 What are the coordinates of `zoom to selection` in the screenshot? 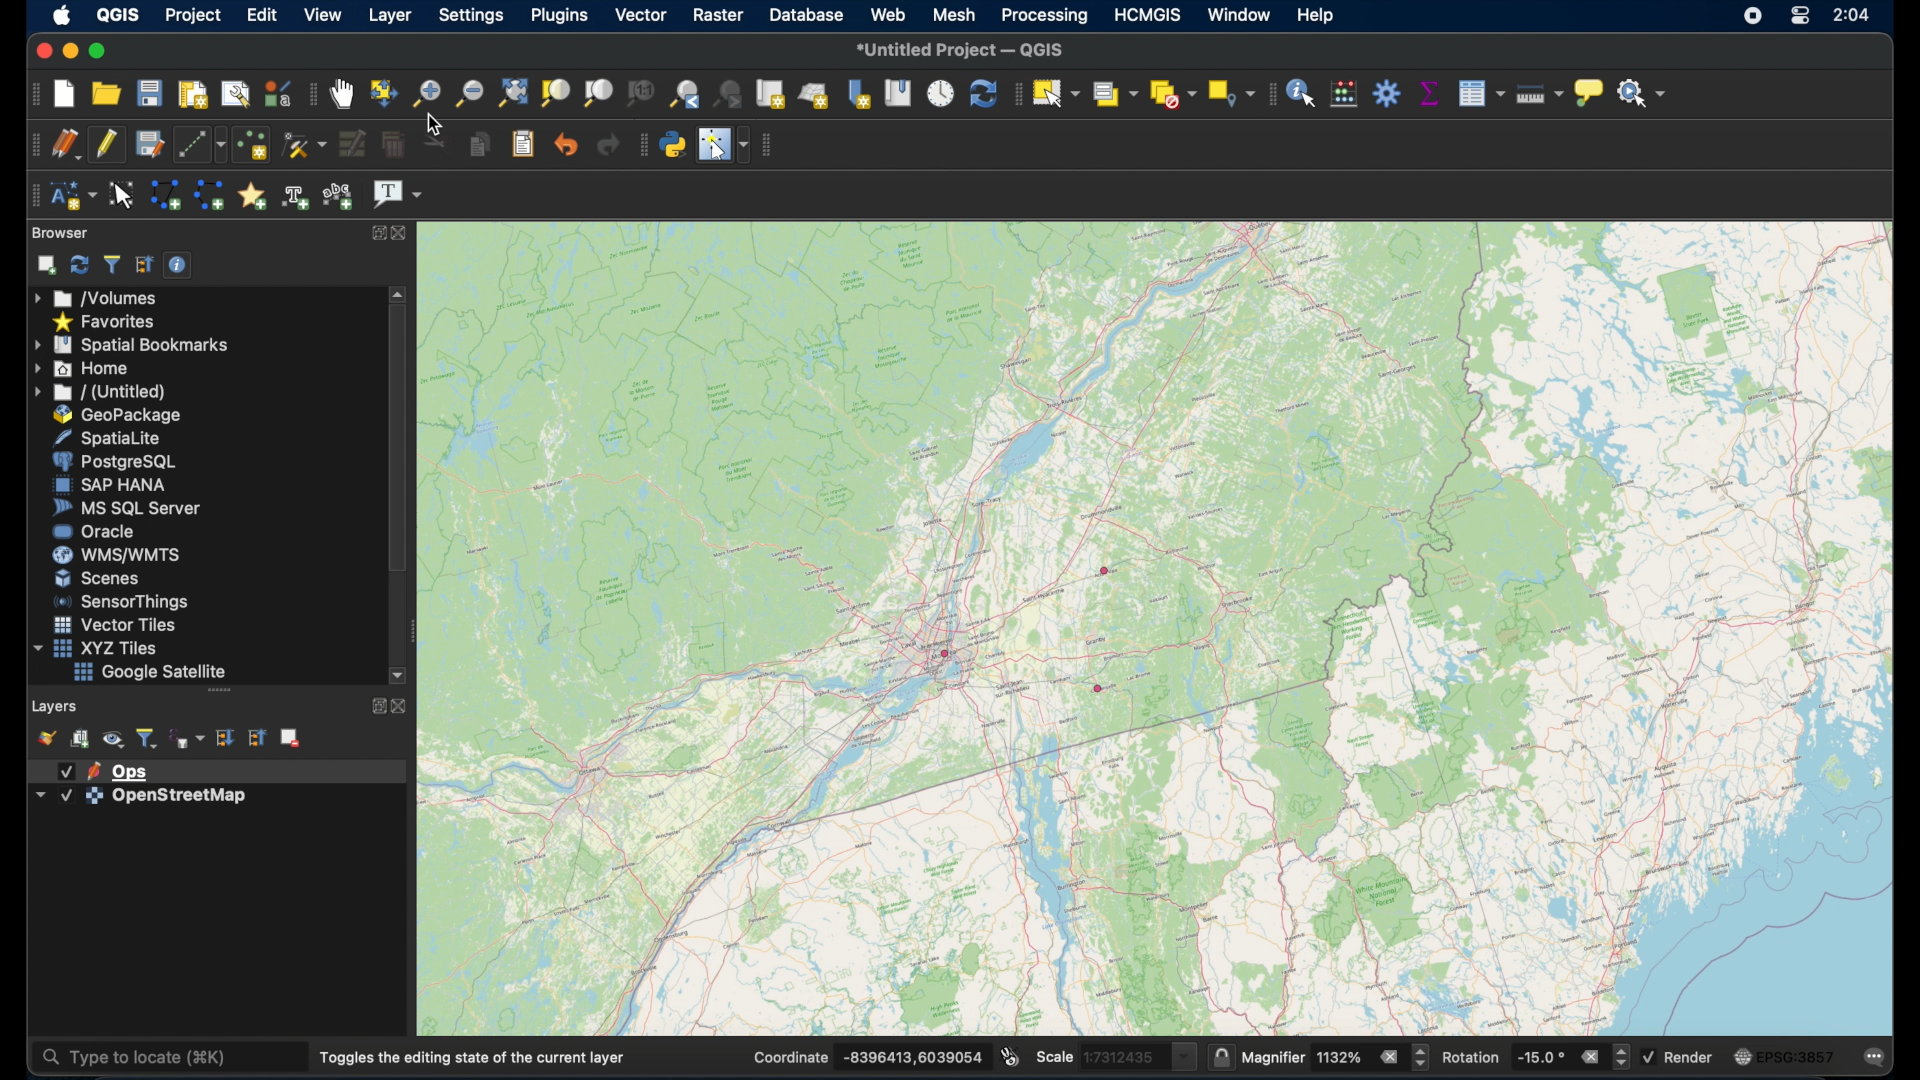 It's located at (555, 94).